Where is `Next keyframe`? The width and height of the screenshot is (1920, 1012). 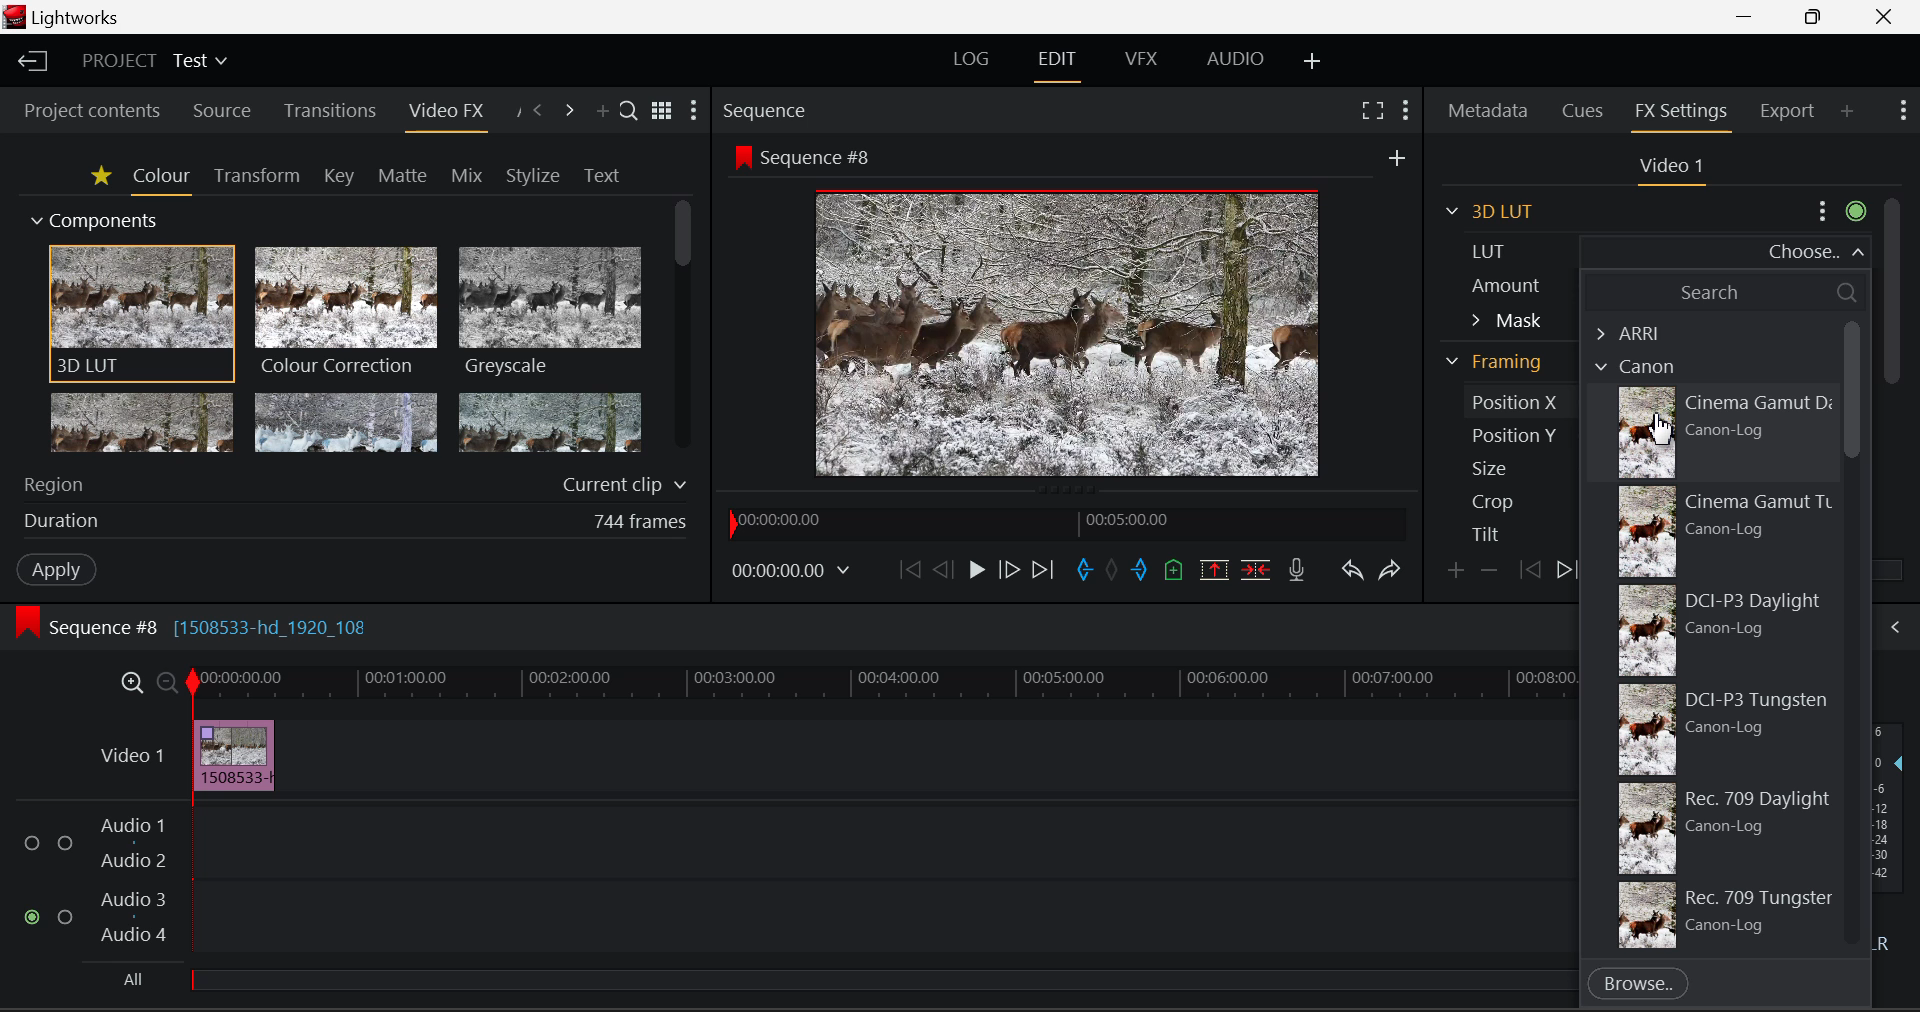
Next keyframe is located at coordinates (1568, 570).